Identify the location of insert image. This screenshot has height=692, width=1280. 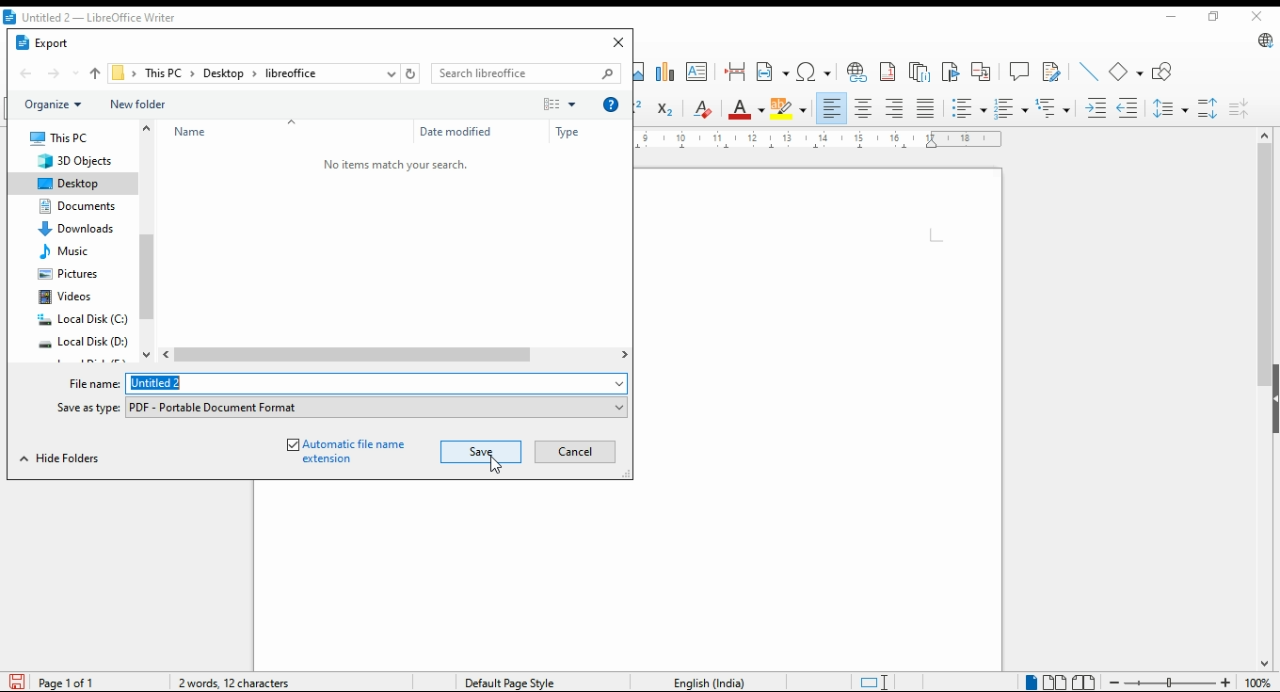
(642, 72).